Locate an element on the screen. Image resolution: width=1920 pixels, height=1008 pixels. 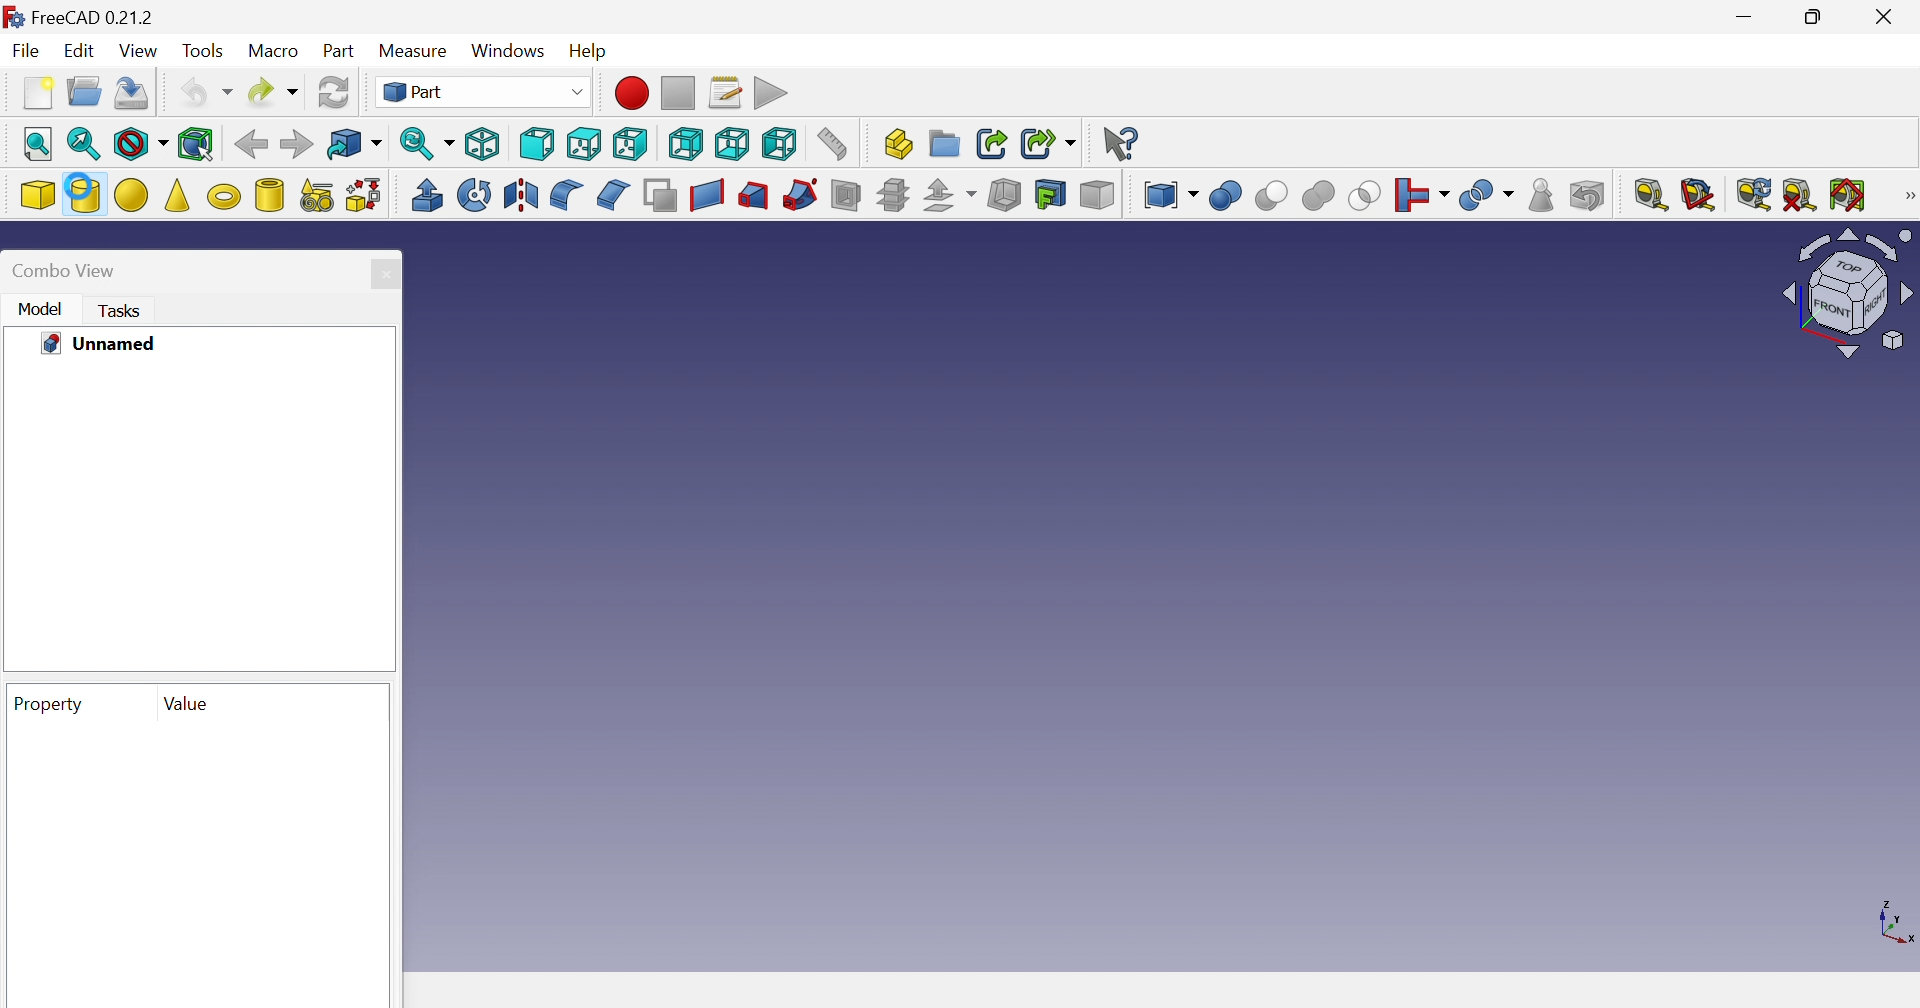
Clear all is located at coordinates (1799, 197).